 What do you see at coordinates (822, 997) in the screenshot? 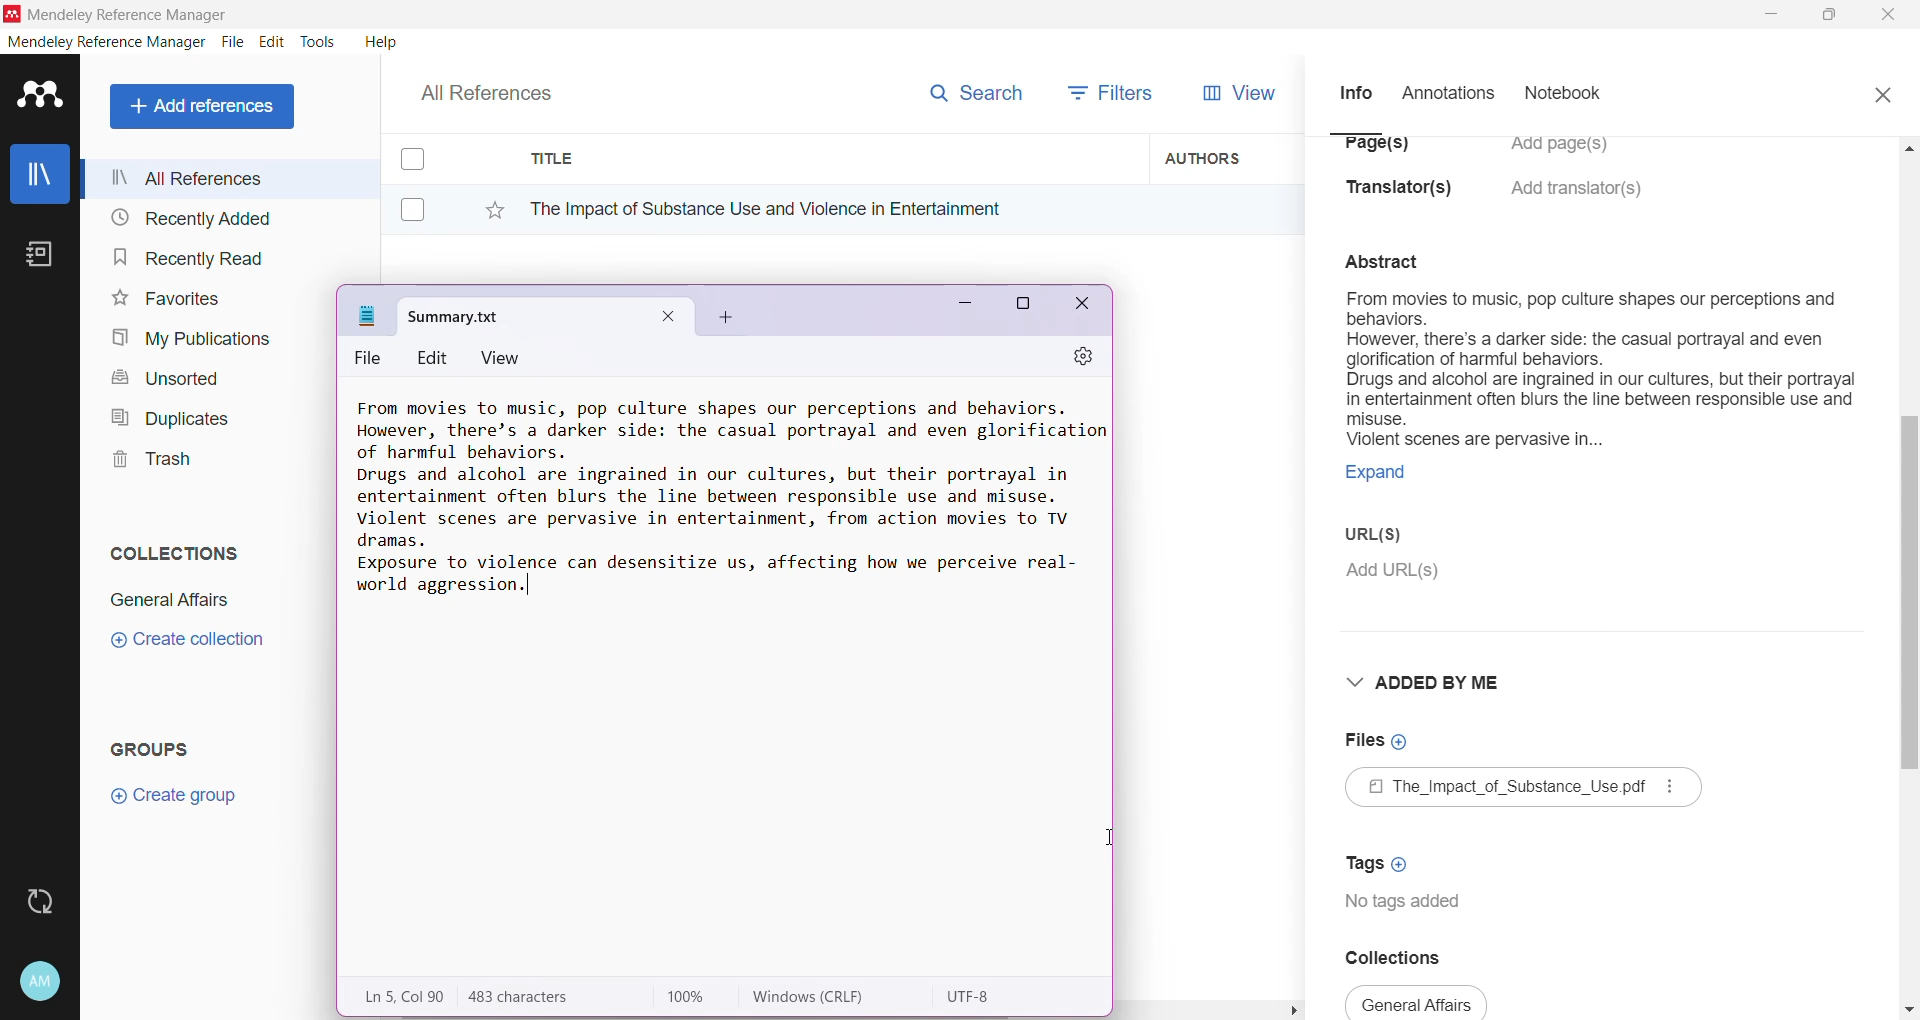
I see `Windows (Carriage Return, Line Feed)` at bounding box center [822, 997].